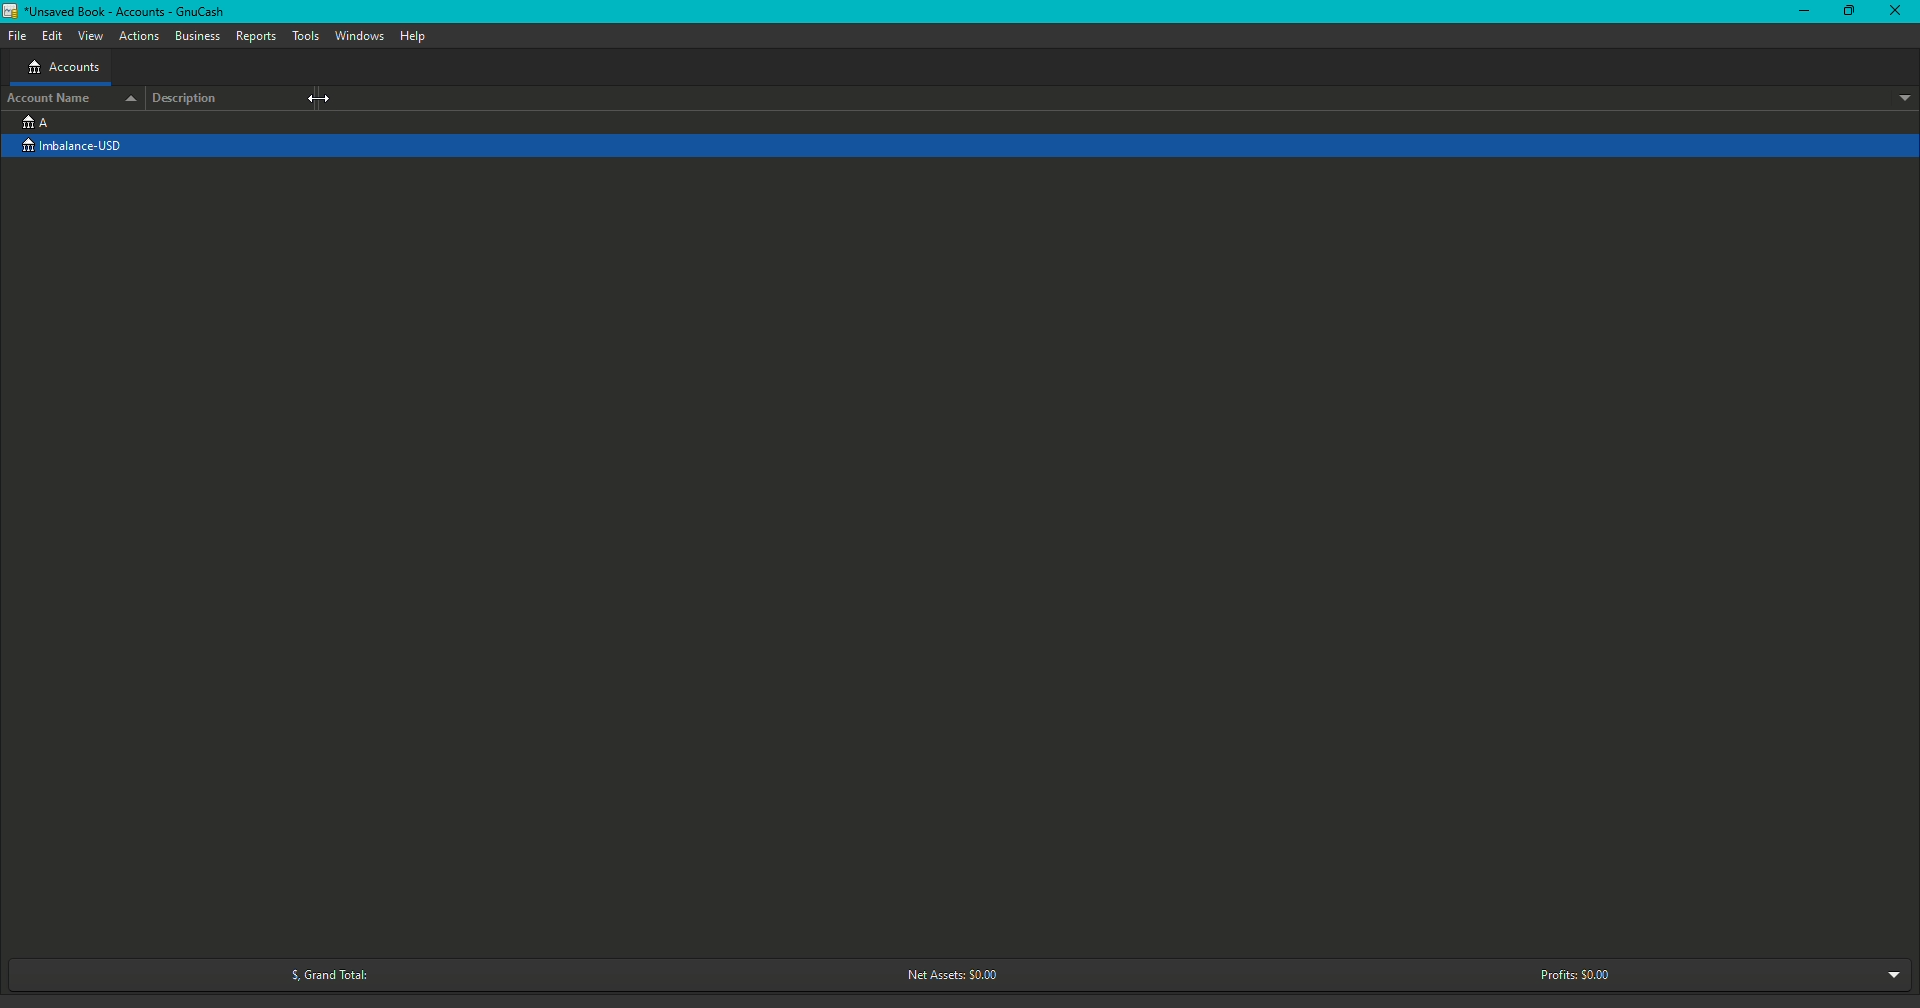 This screenshot has width=1920, height=1008. Describe the element at coordinates (191, 98) in the screenshot. I see `Description` at that location.